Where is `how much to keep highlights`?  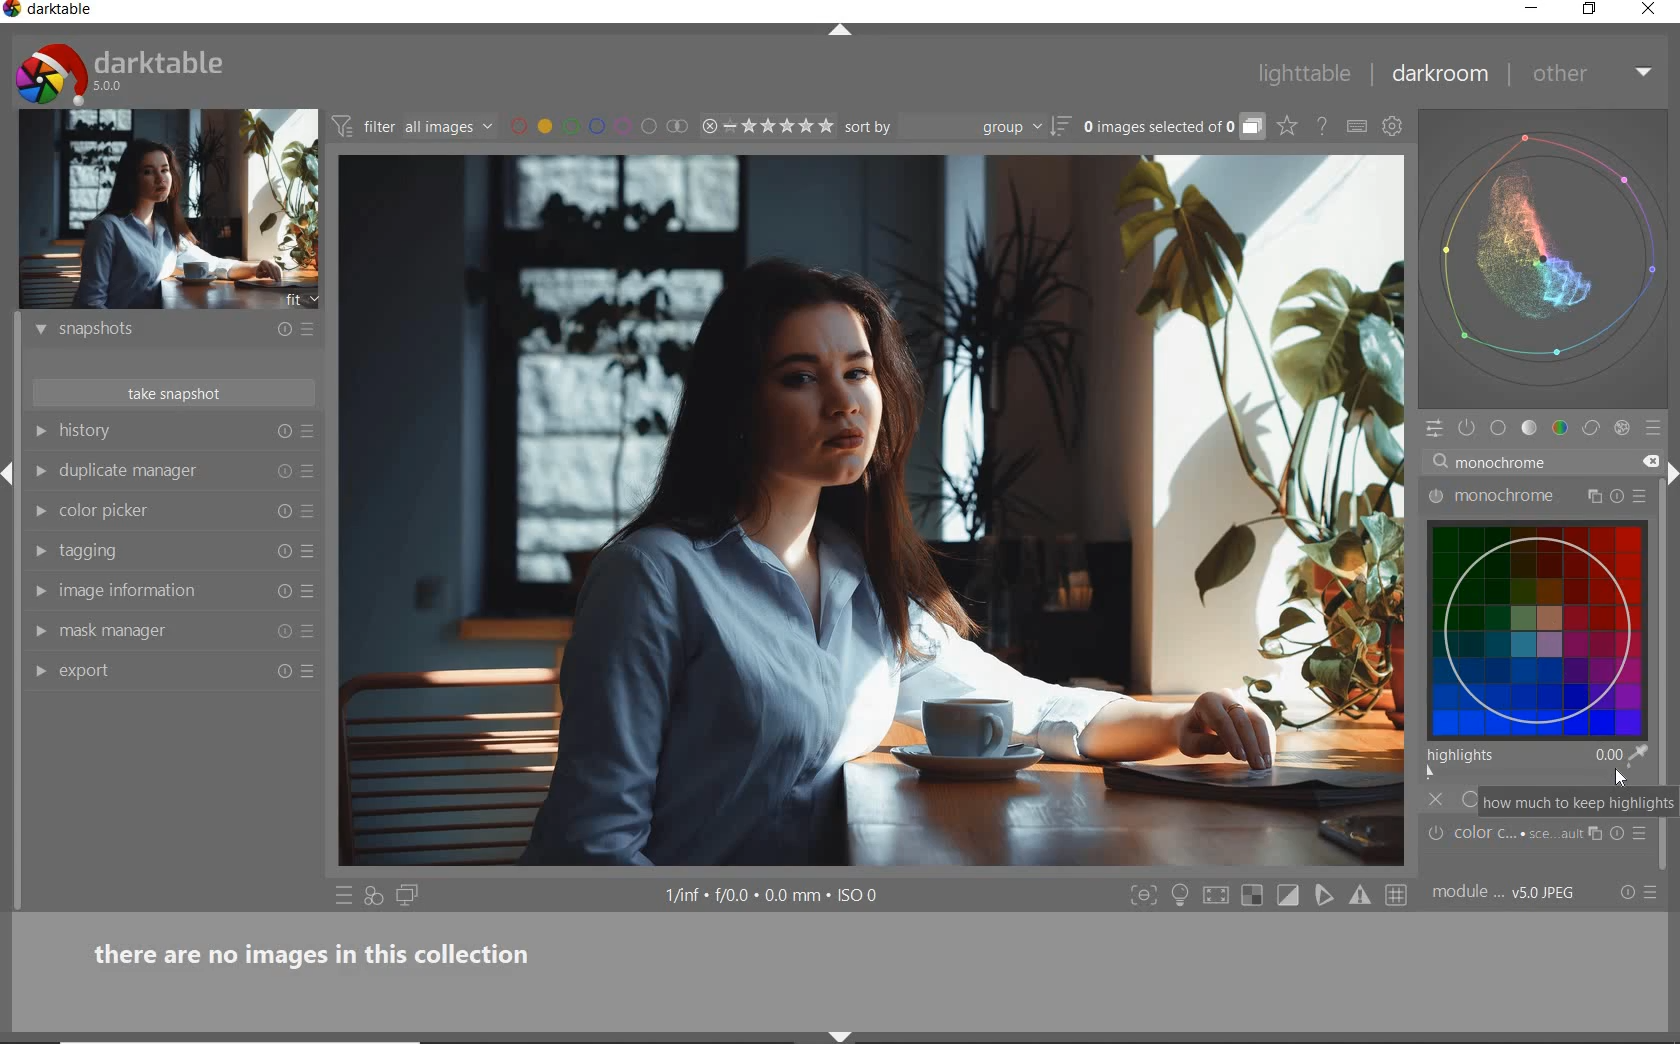 how much to keep highlights is located at coordinates (1566, 800).